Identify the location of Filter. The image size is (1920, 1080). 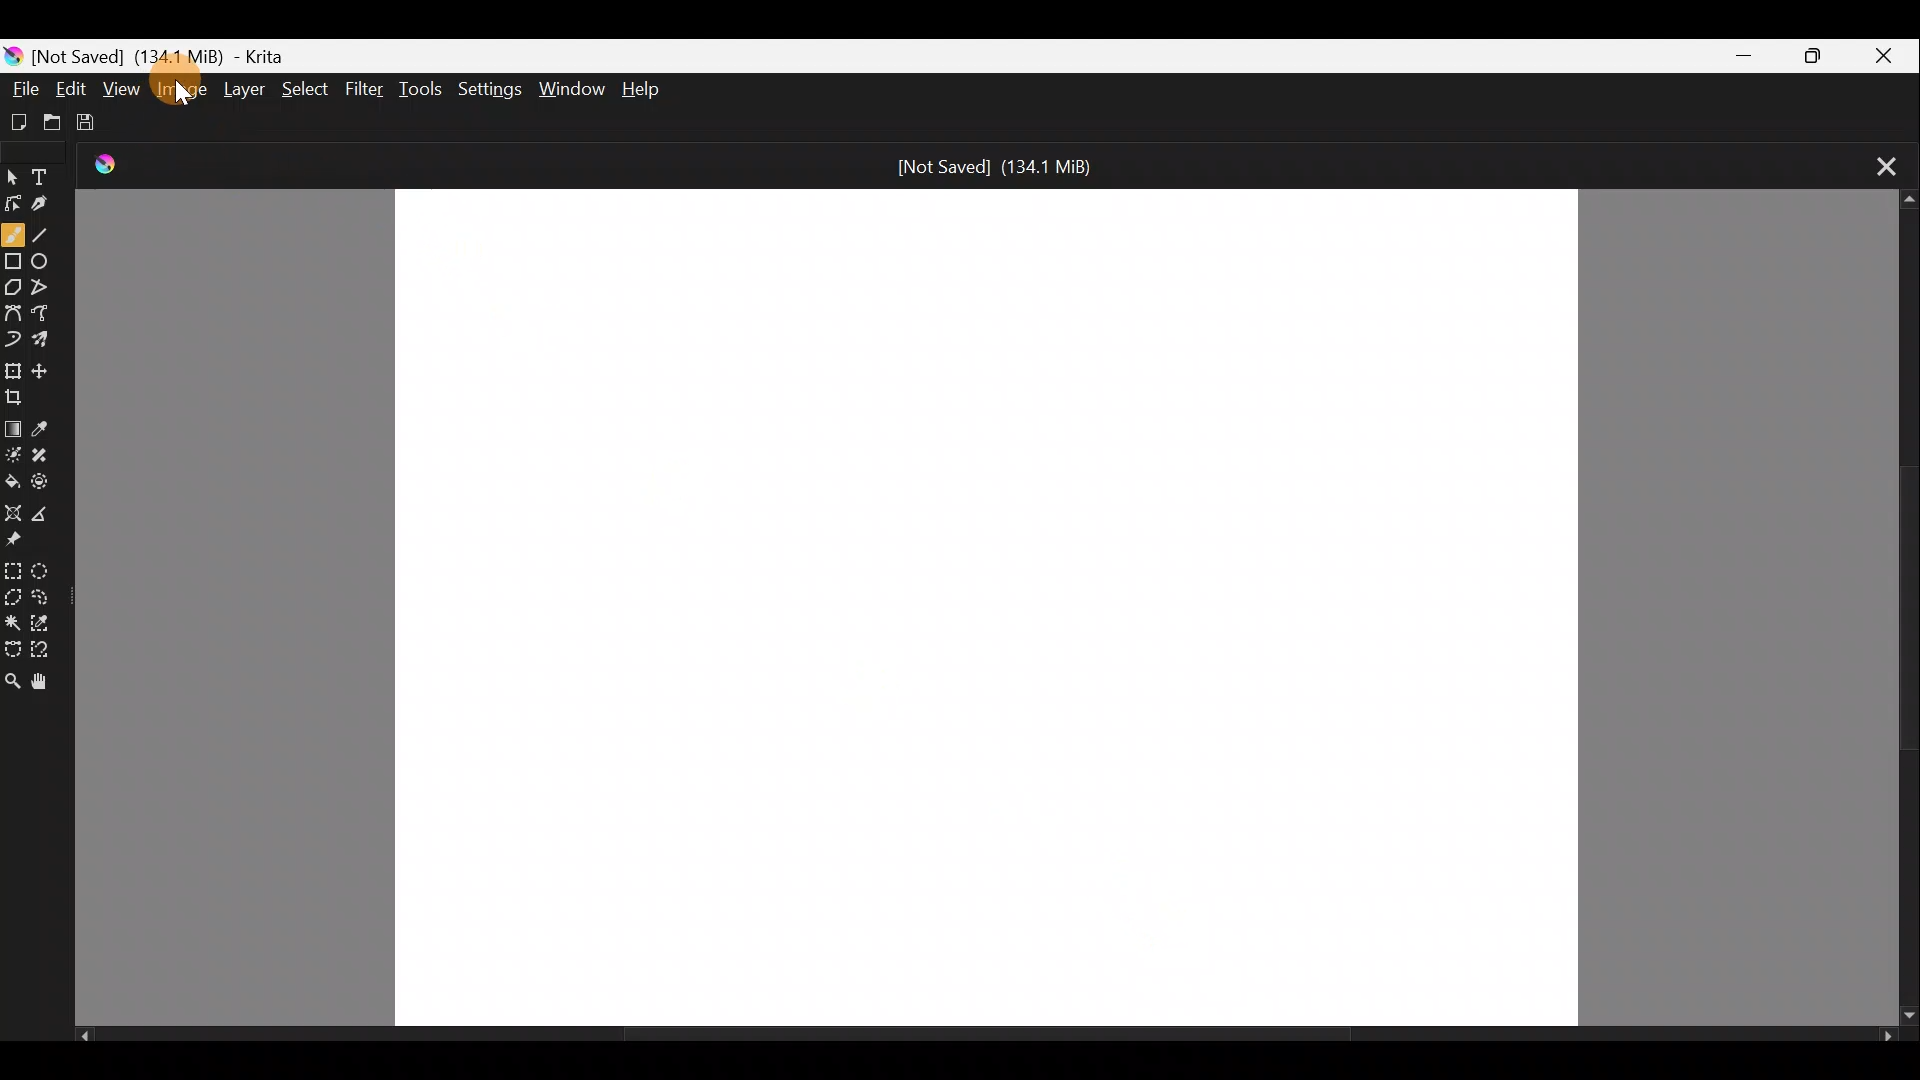
(367, 95).